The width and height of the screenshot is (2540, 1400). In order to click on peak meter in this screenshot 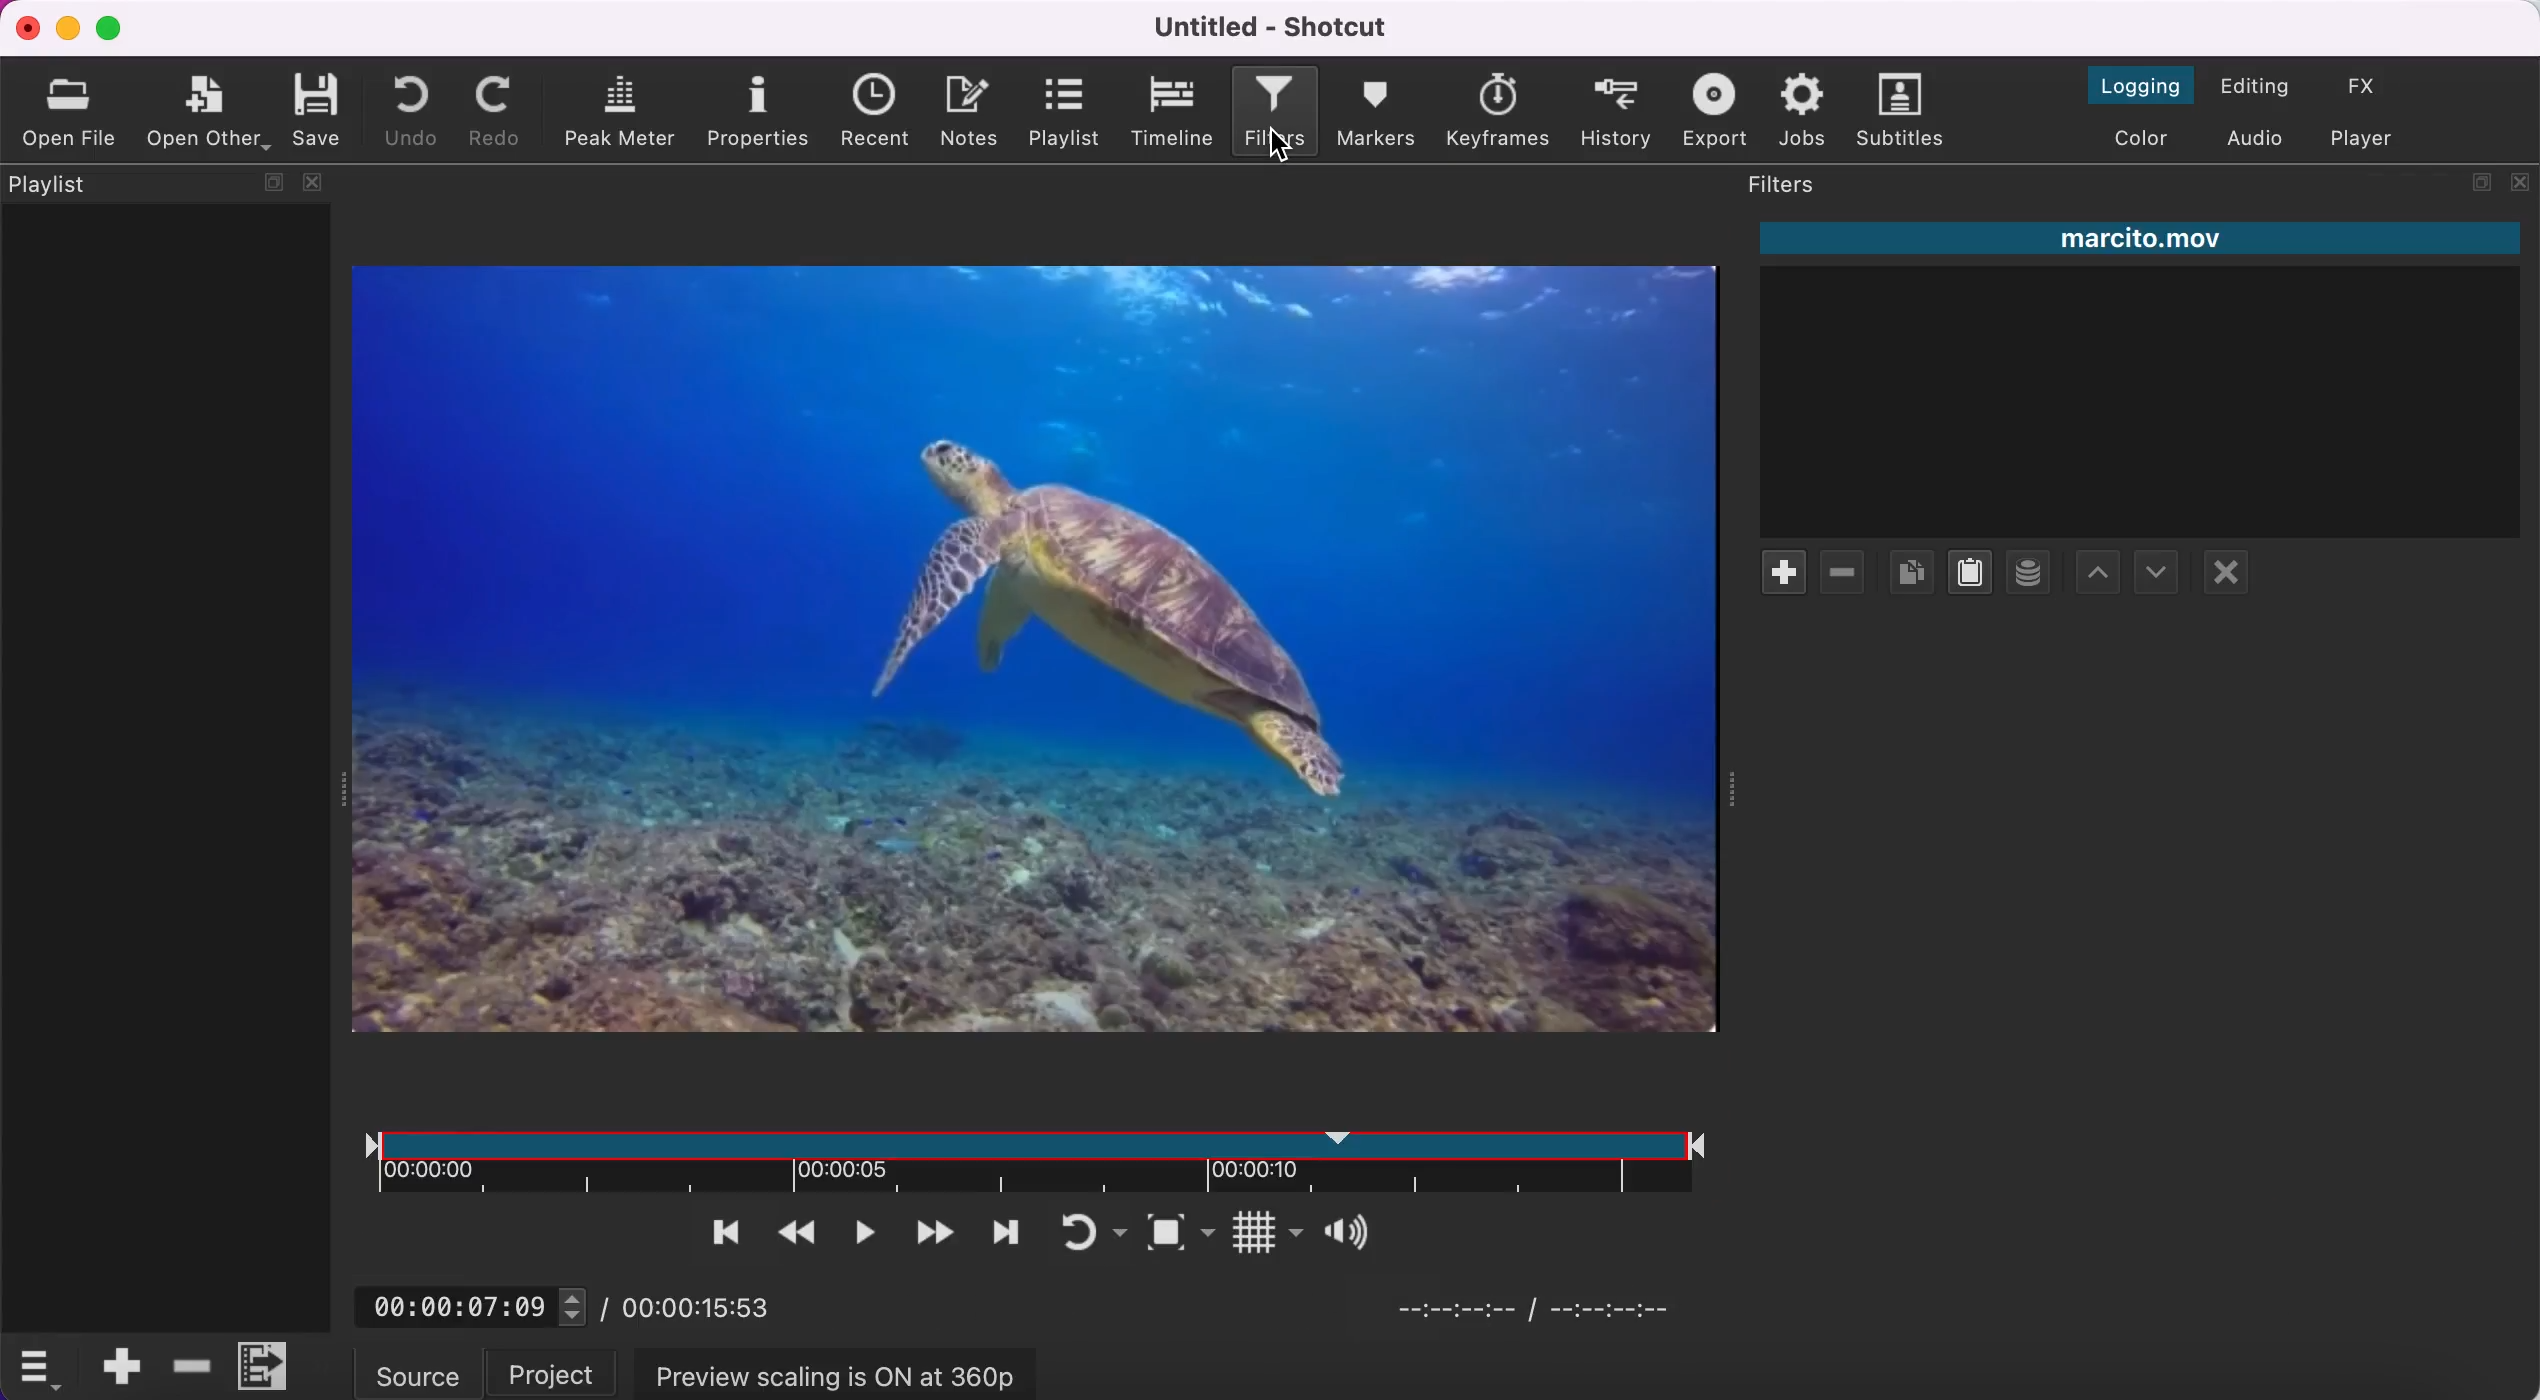, I will do `click(616, 112)`.